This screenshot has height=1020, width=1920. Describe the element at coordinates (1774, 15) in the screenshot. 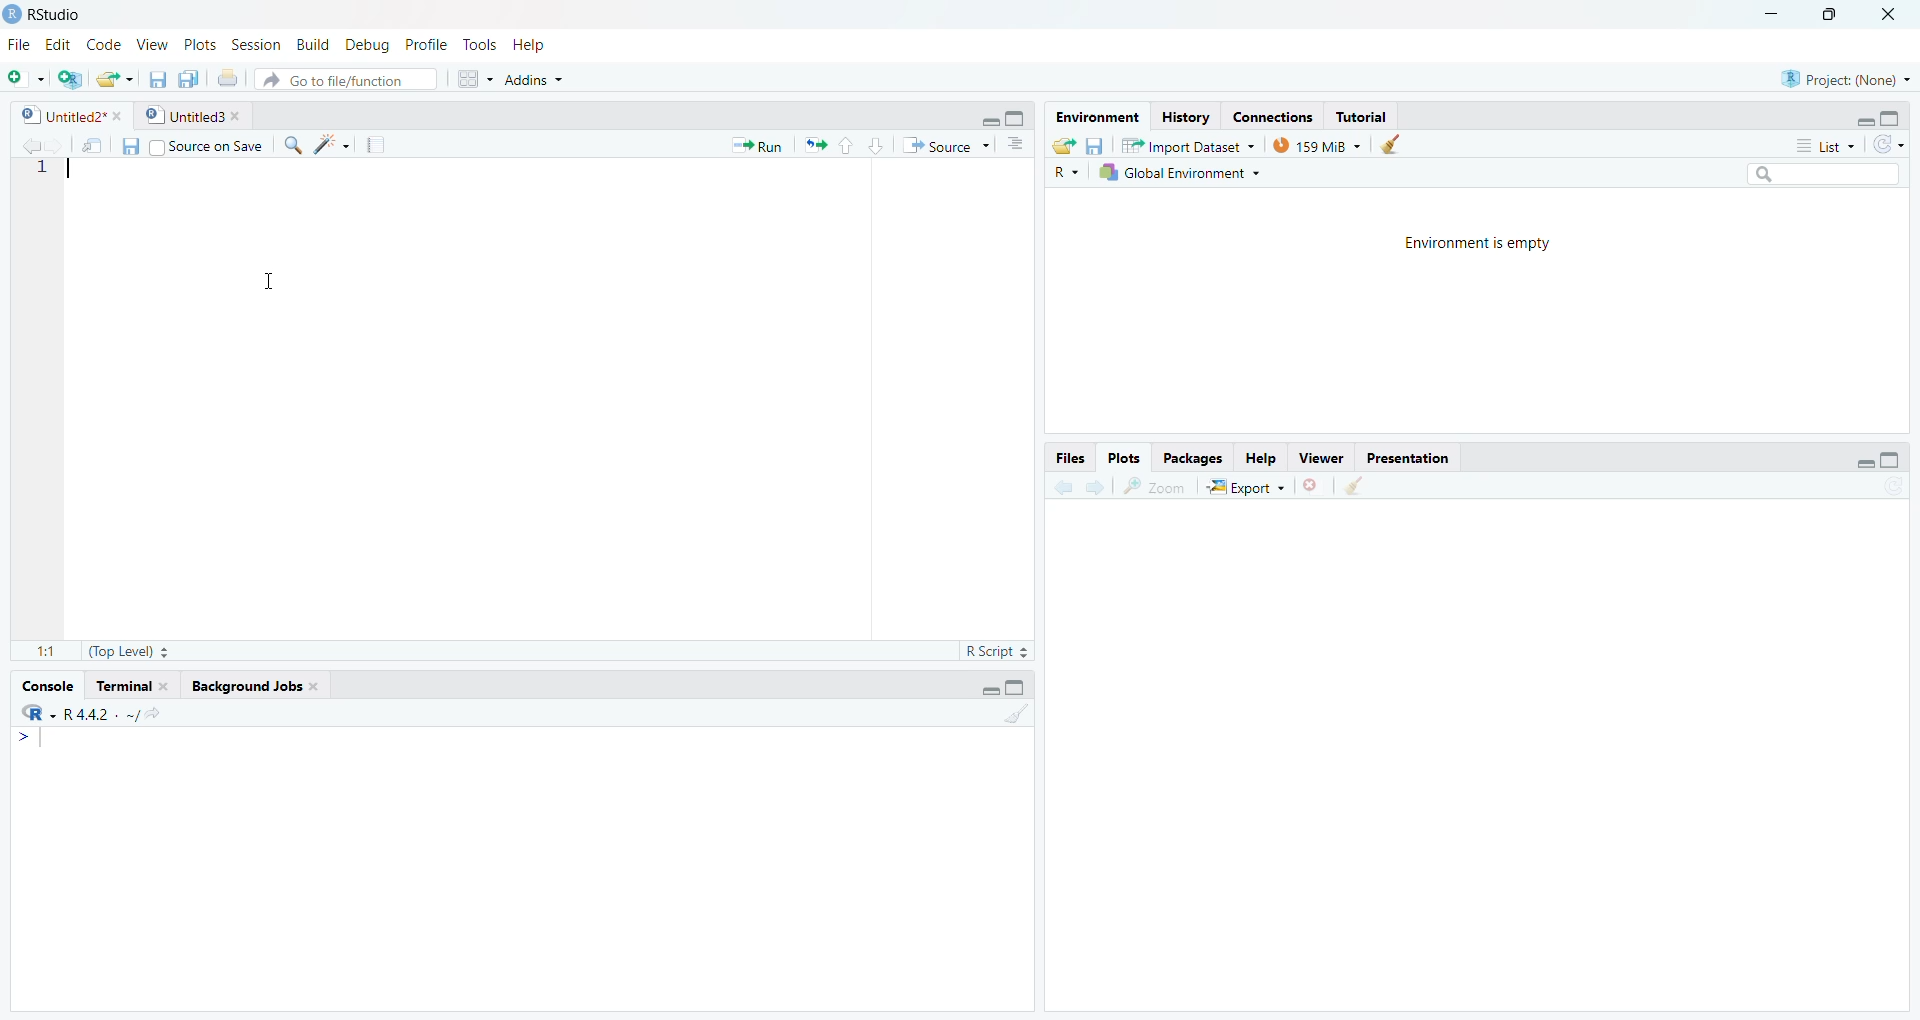

I see `Minimize` at that location.